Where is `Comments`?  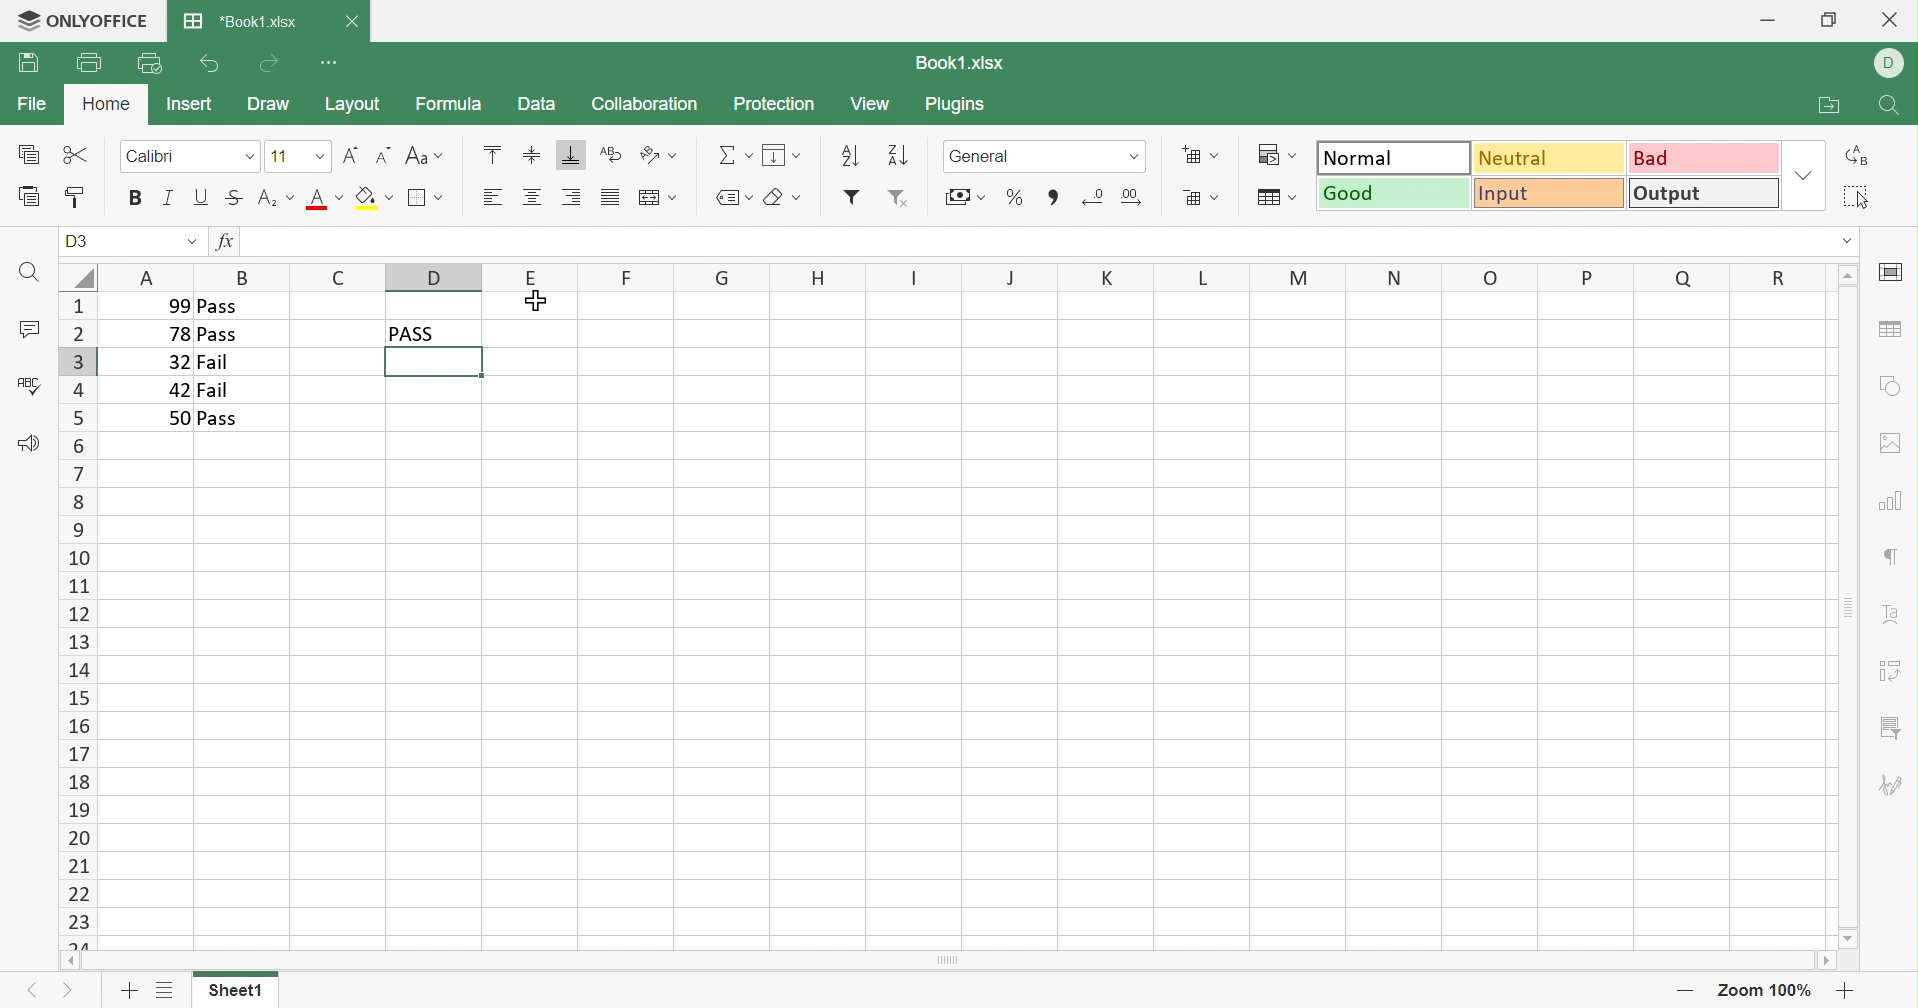
Comments is located at coordinates (31, 332).